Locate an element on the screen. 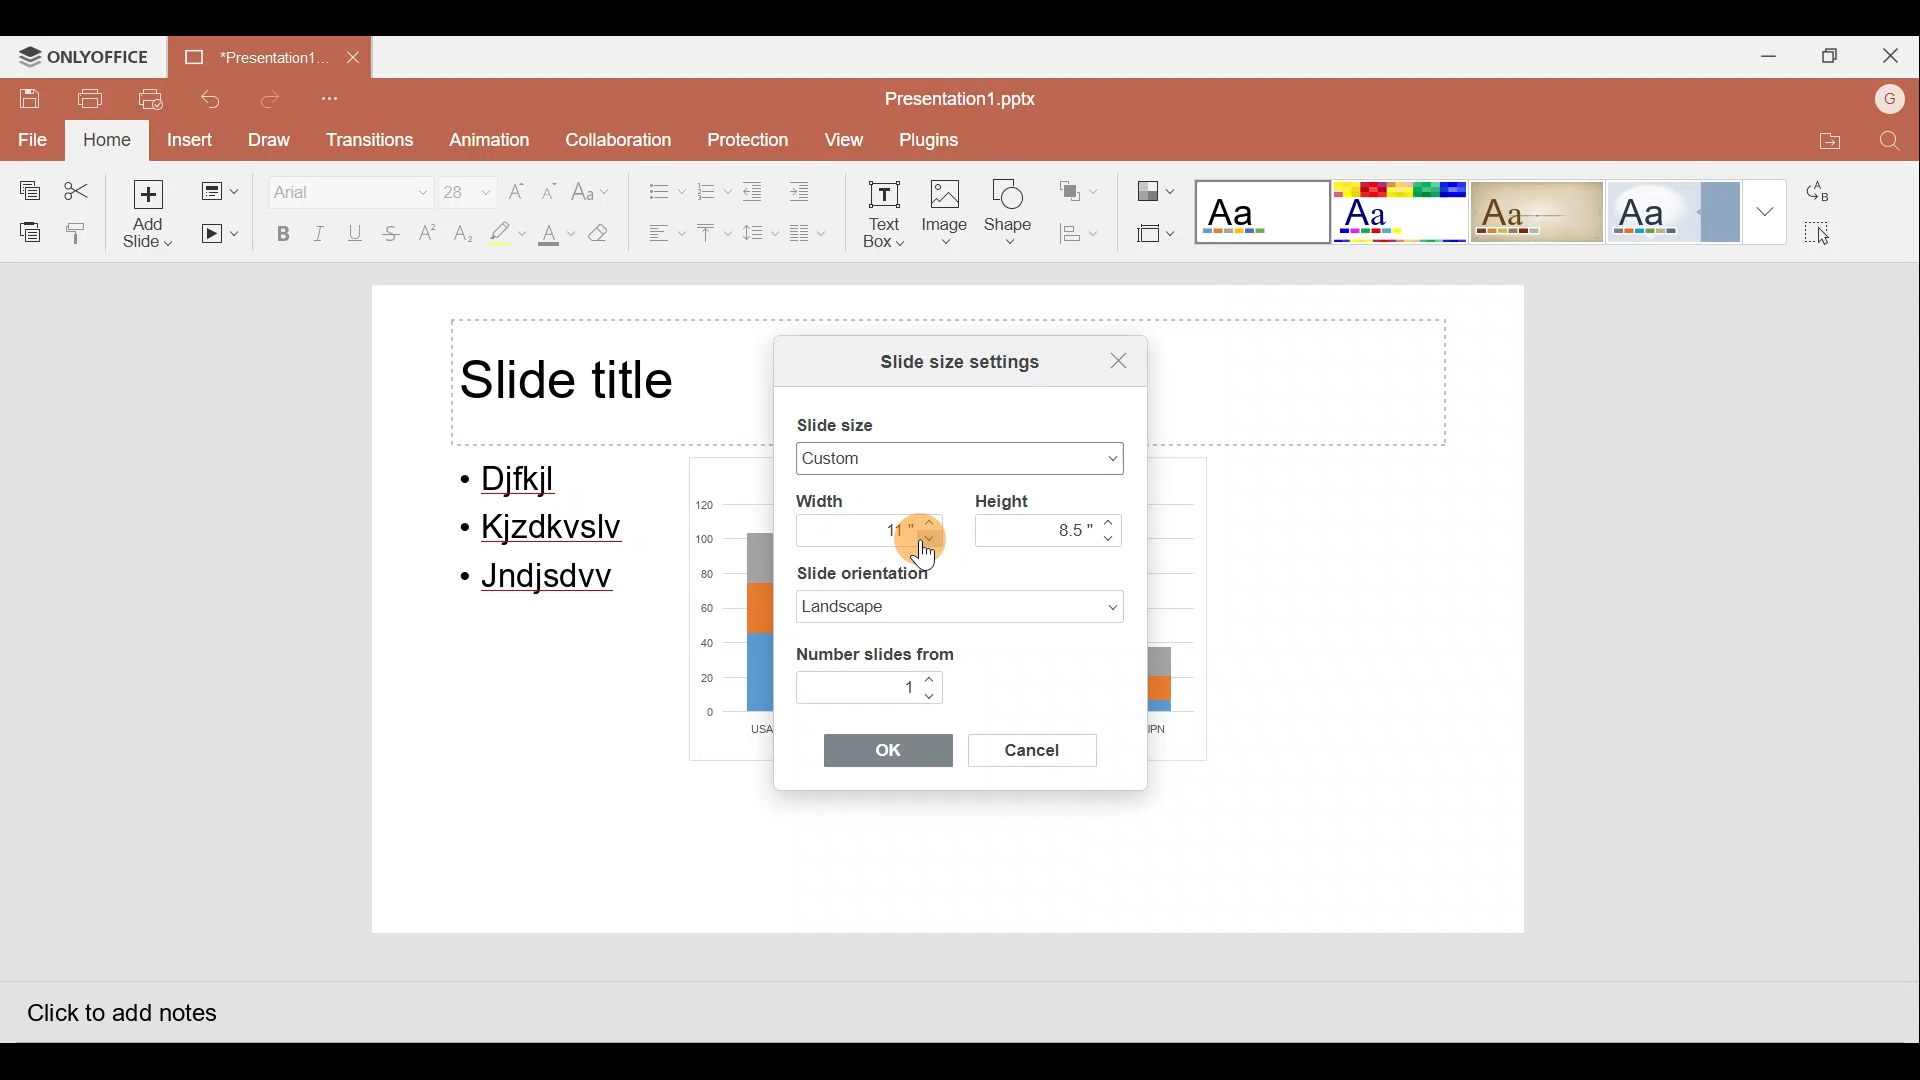  Navigate down is located at coordinates (930, 541).